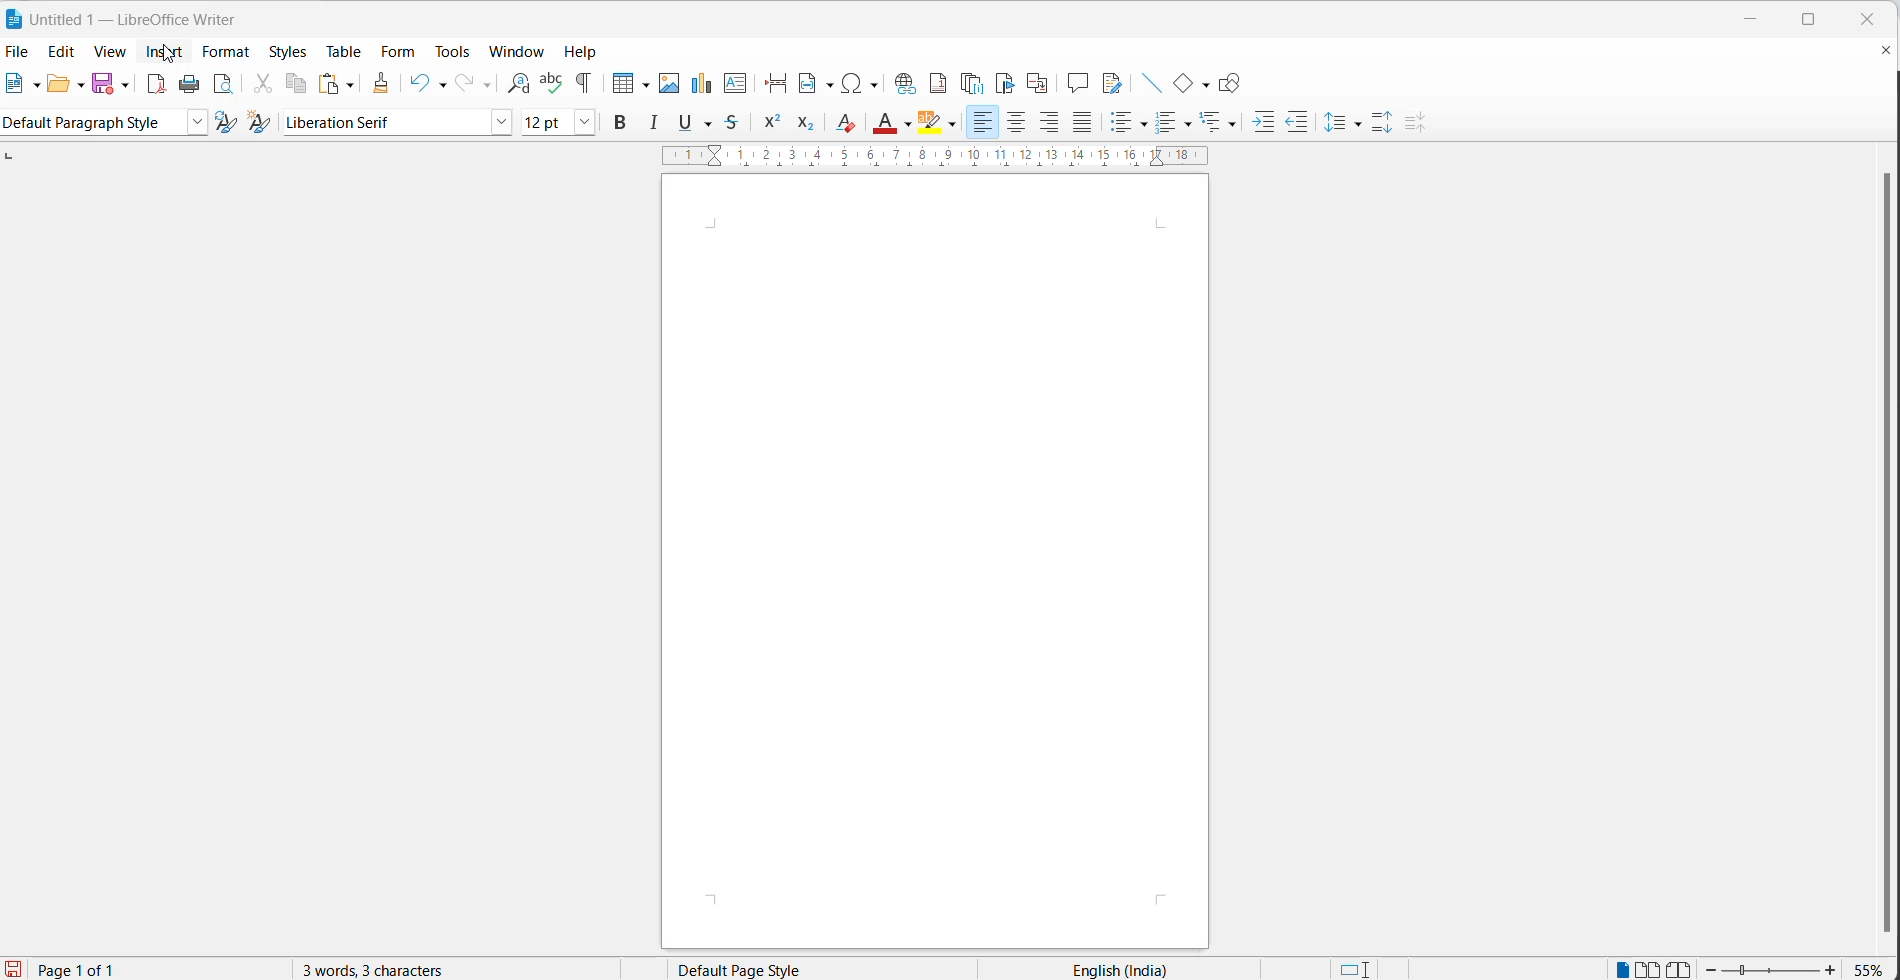 The height and width of the screenshot is (980, 1900). What do you see at coordinates (1382, 120) in the screenshot?
I see `increase paragraph space` at bounding box center [1382, 120].